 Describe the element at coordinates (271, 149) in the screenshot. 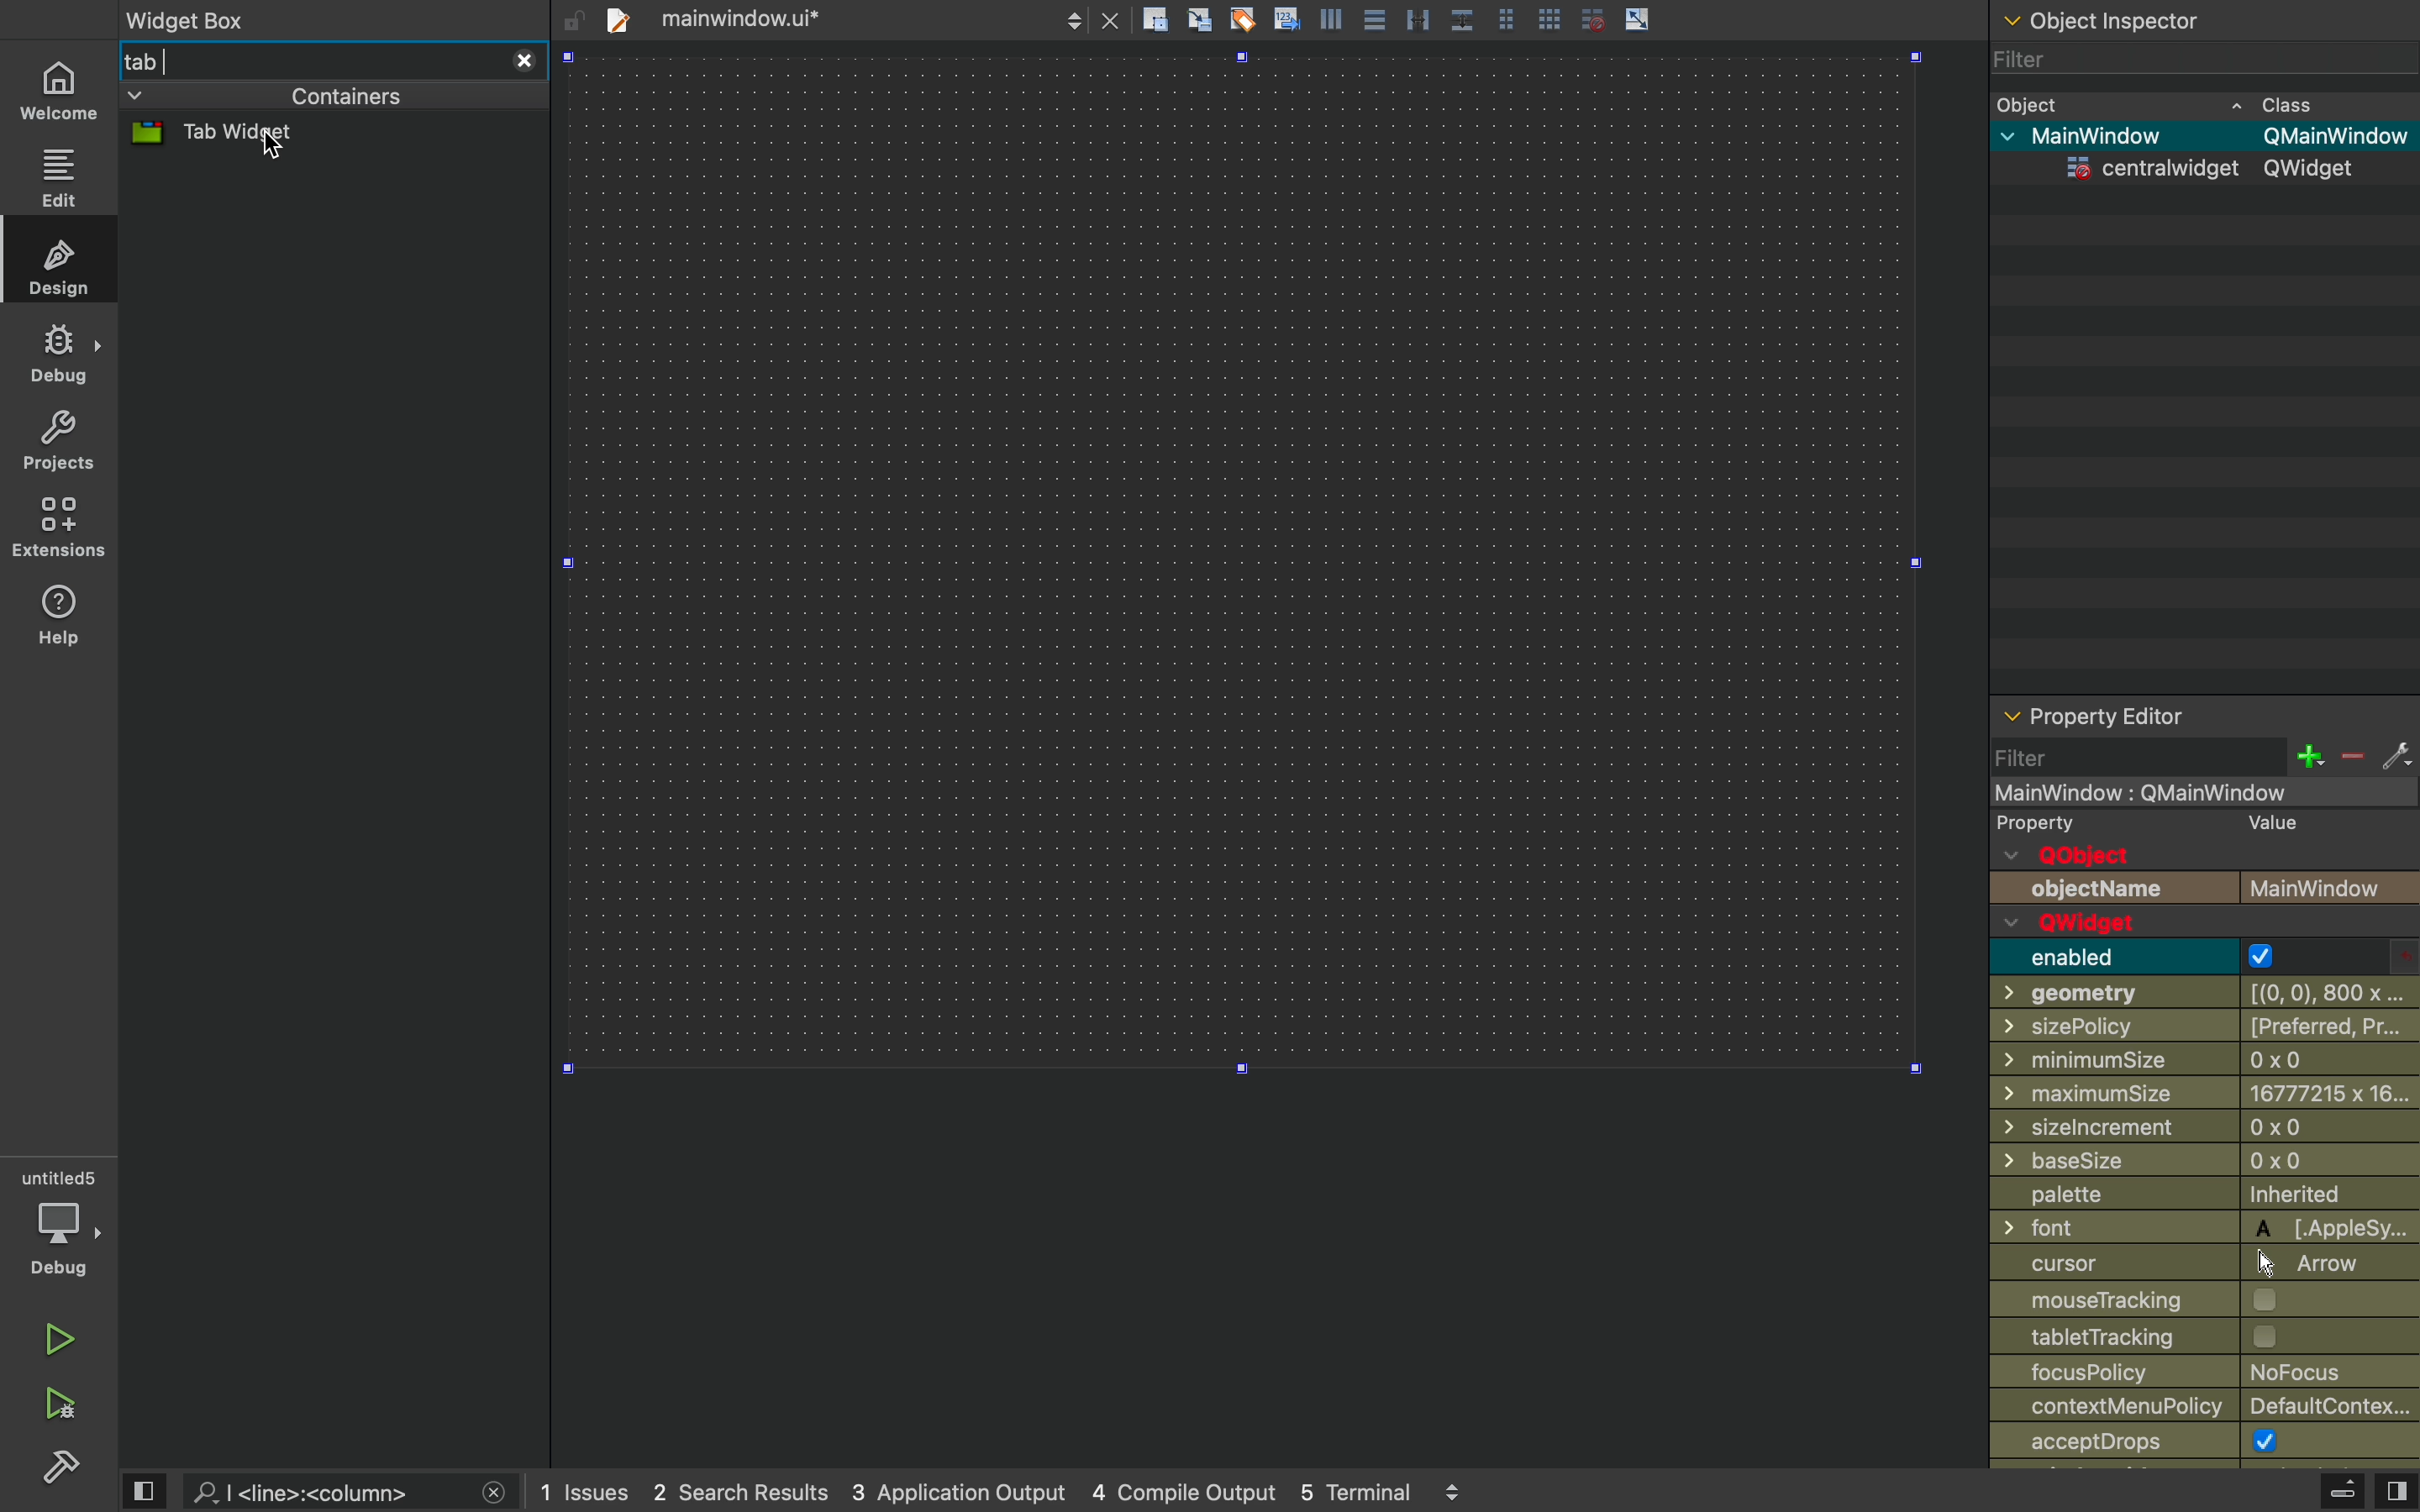

I see `cursor` at that location.